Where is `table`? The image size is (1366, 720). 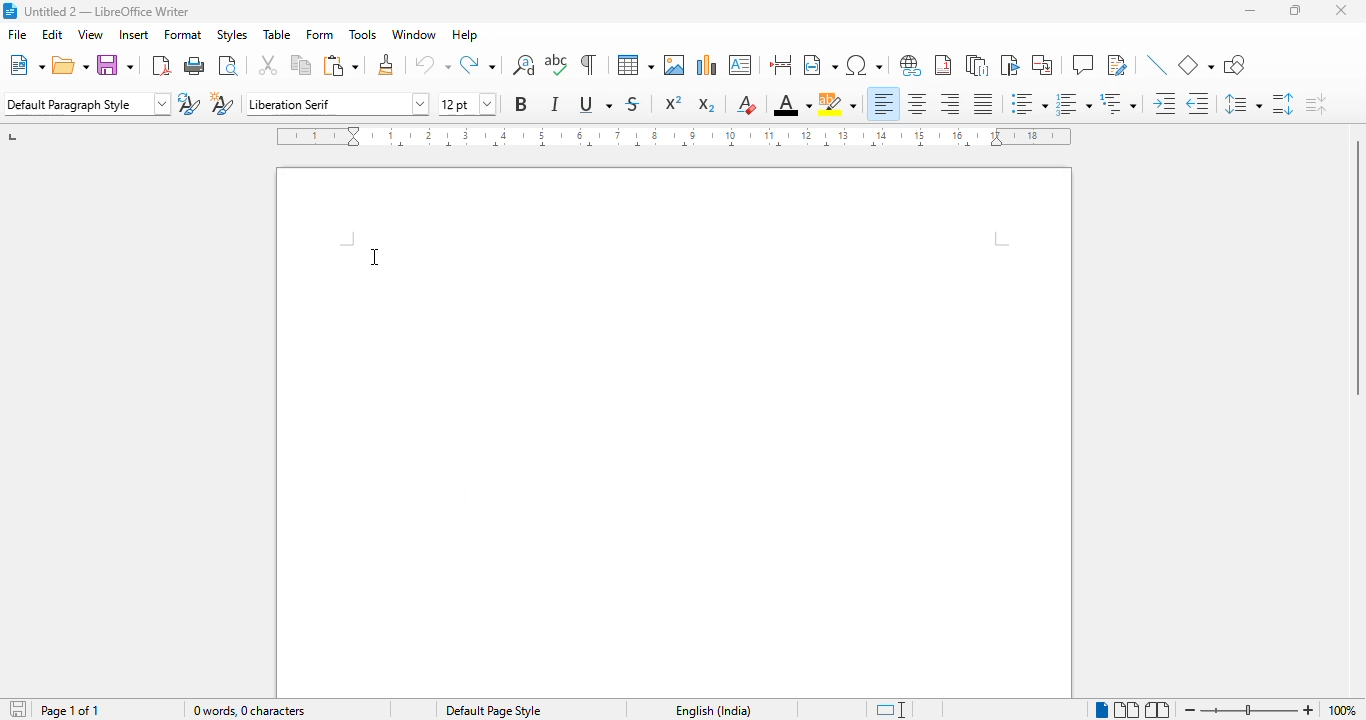
table is located at coordinates (277, 35).